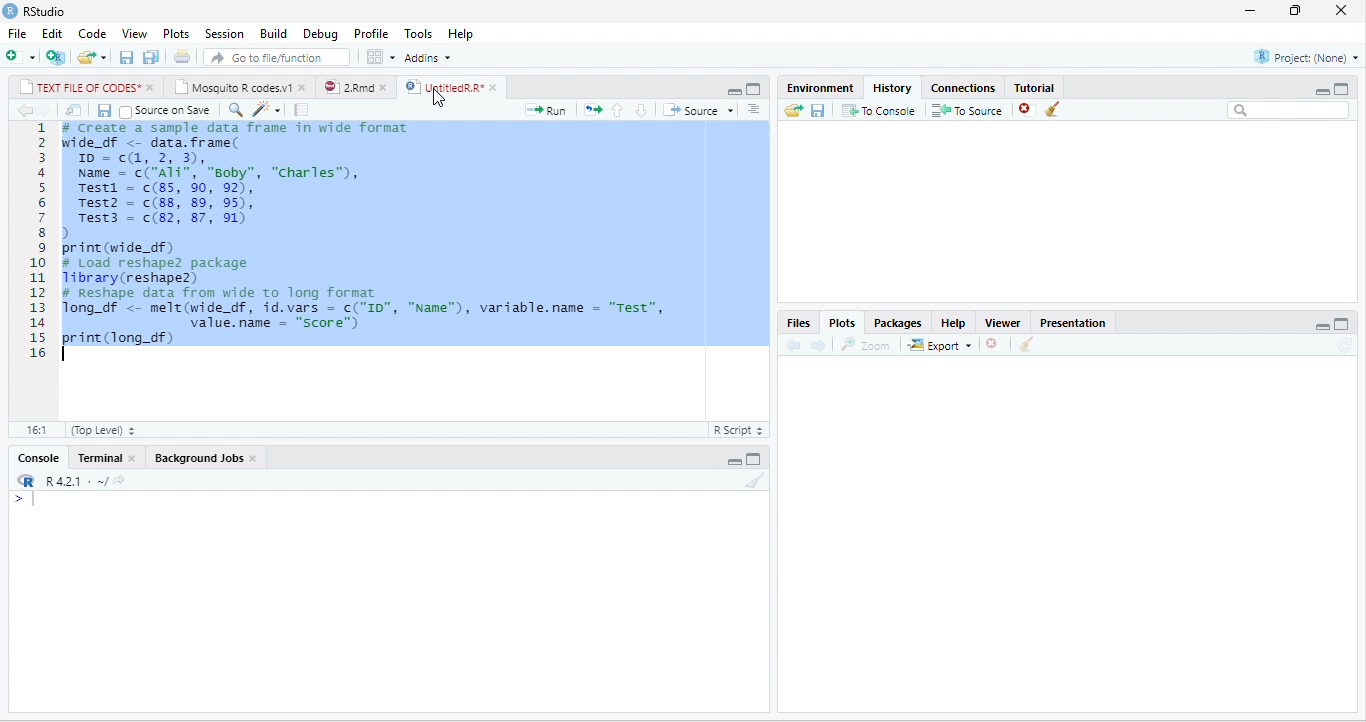  Describe the element at coordinates (866, 345) in the screenshot. I see `Zoom` at that location.